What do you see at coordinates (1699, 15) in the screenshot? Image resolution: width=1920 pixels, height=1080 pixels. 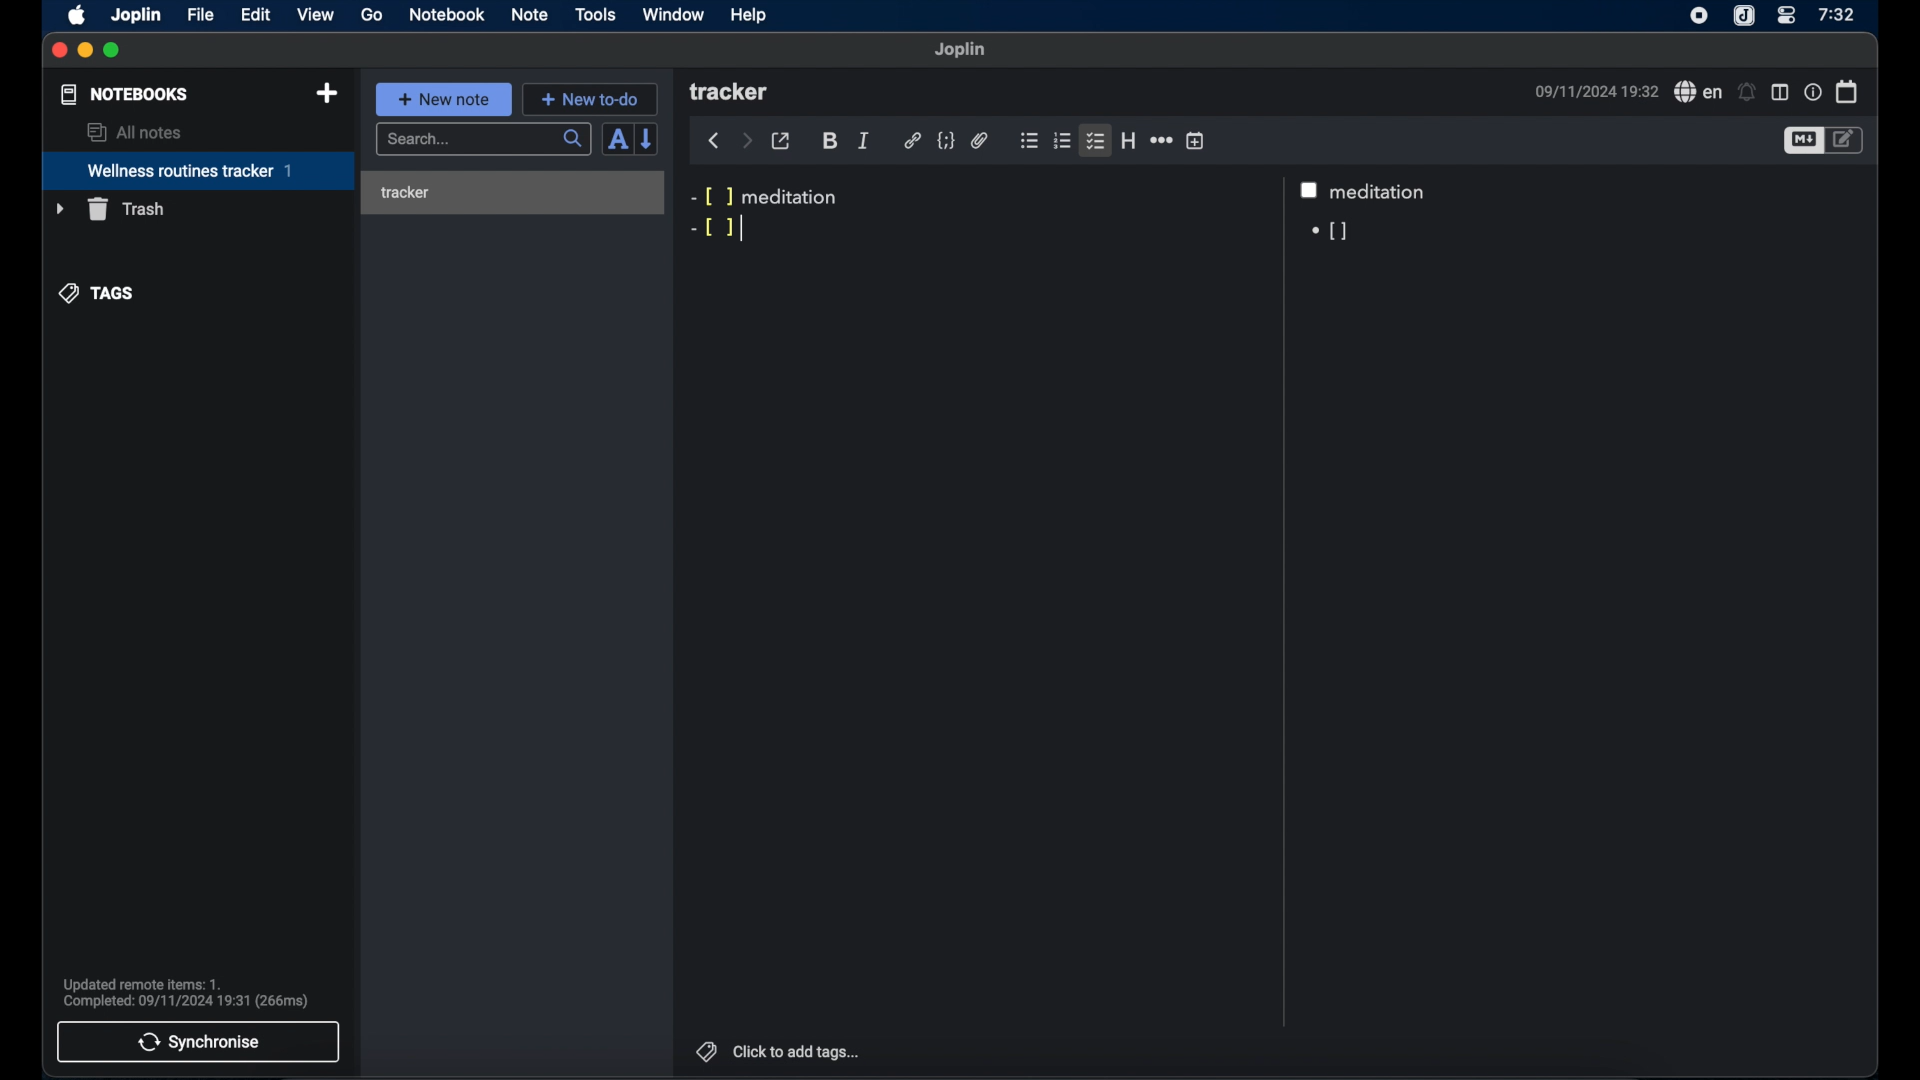 I see `screen recorder` at bounding box center [1699, 15].